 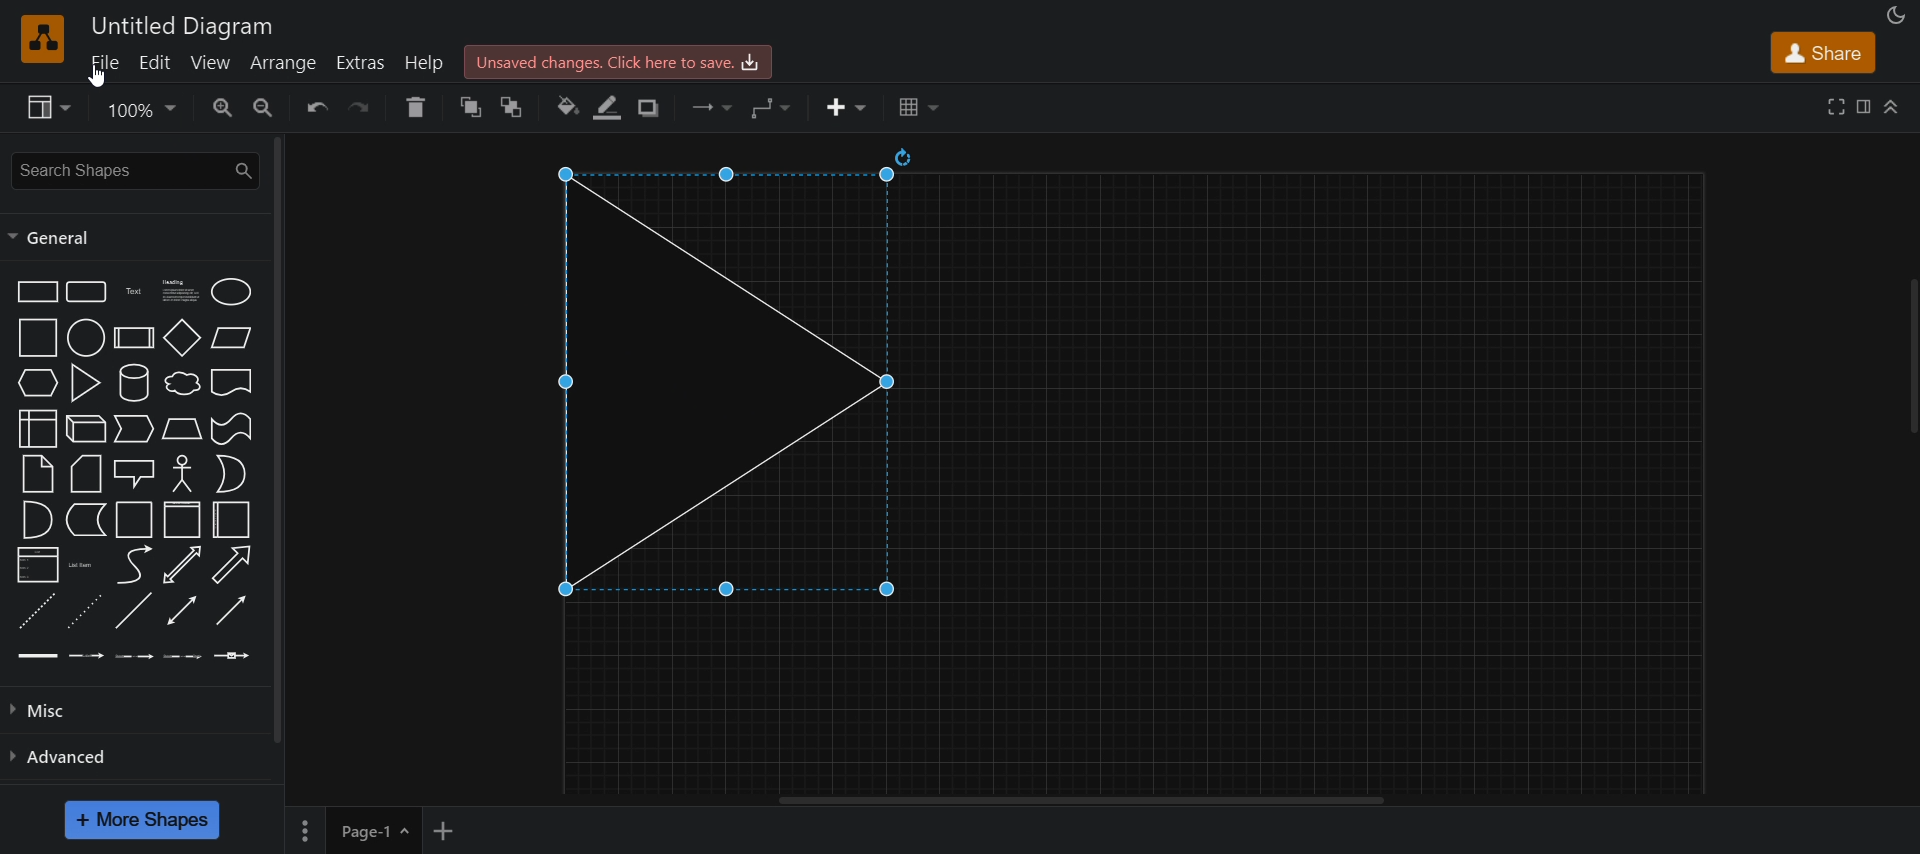 What do you see at coordinates (844, 109) in the screenshot?
I see `insert` at bounding box center [844, 109].